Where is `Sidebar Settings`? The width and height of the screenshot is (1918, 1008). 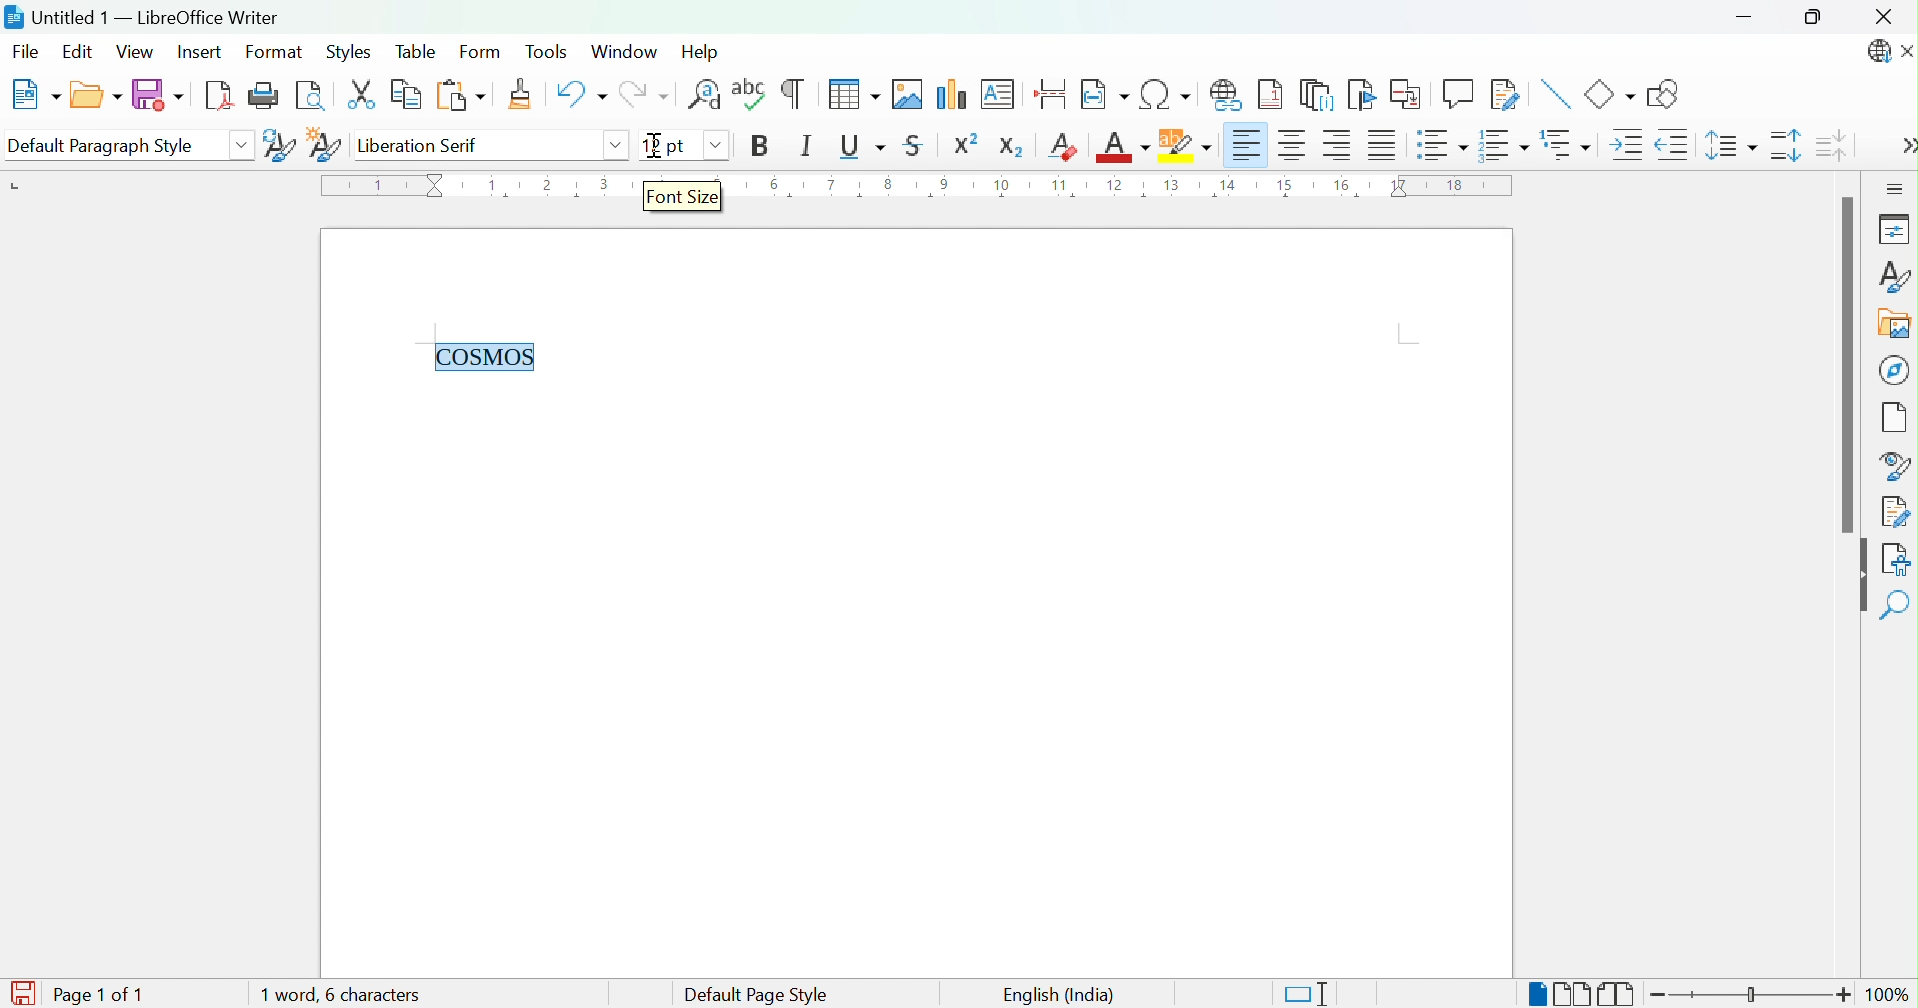 Sidebar Settings is located at coordinates (1895, 188).